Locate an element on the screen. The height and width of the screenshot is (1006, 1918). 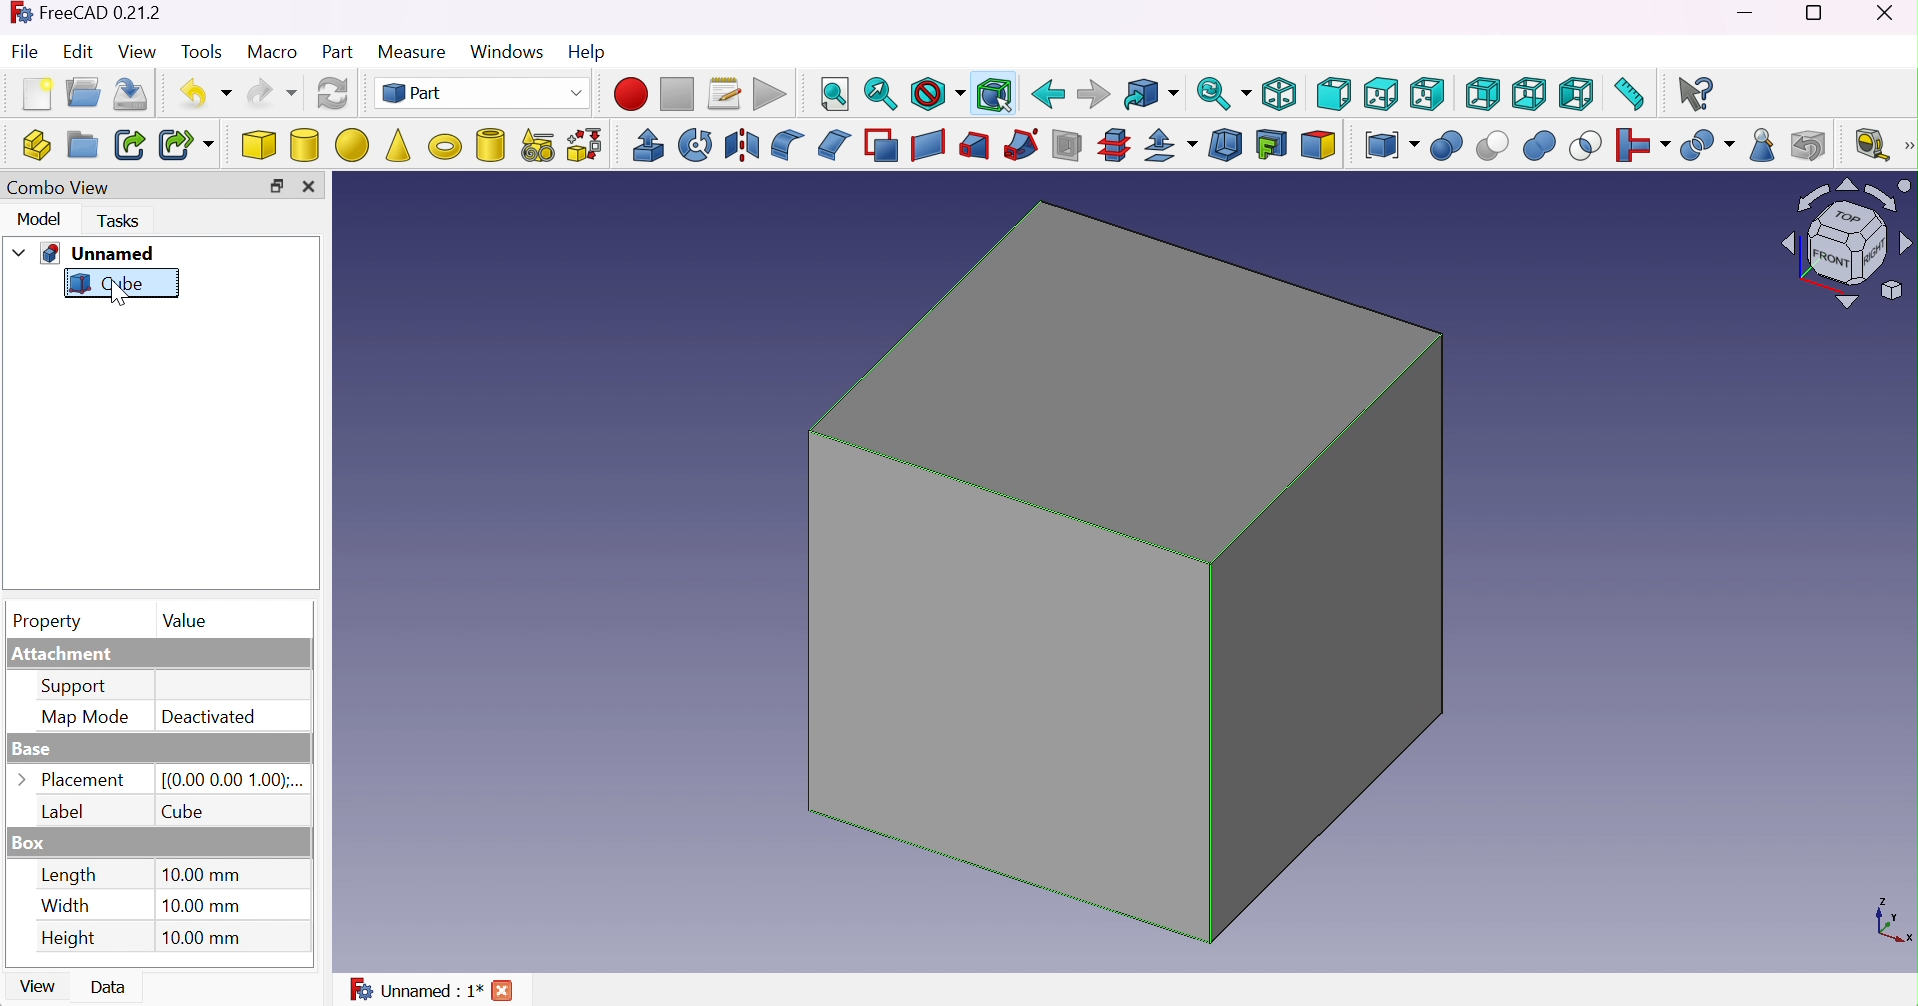
Label is located at coordinates (61, 812).